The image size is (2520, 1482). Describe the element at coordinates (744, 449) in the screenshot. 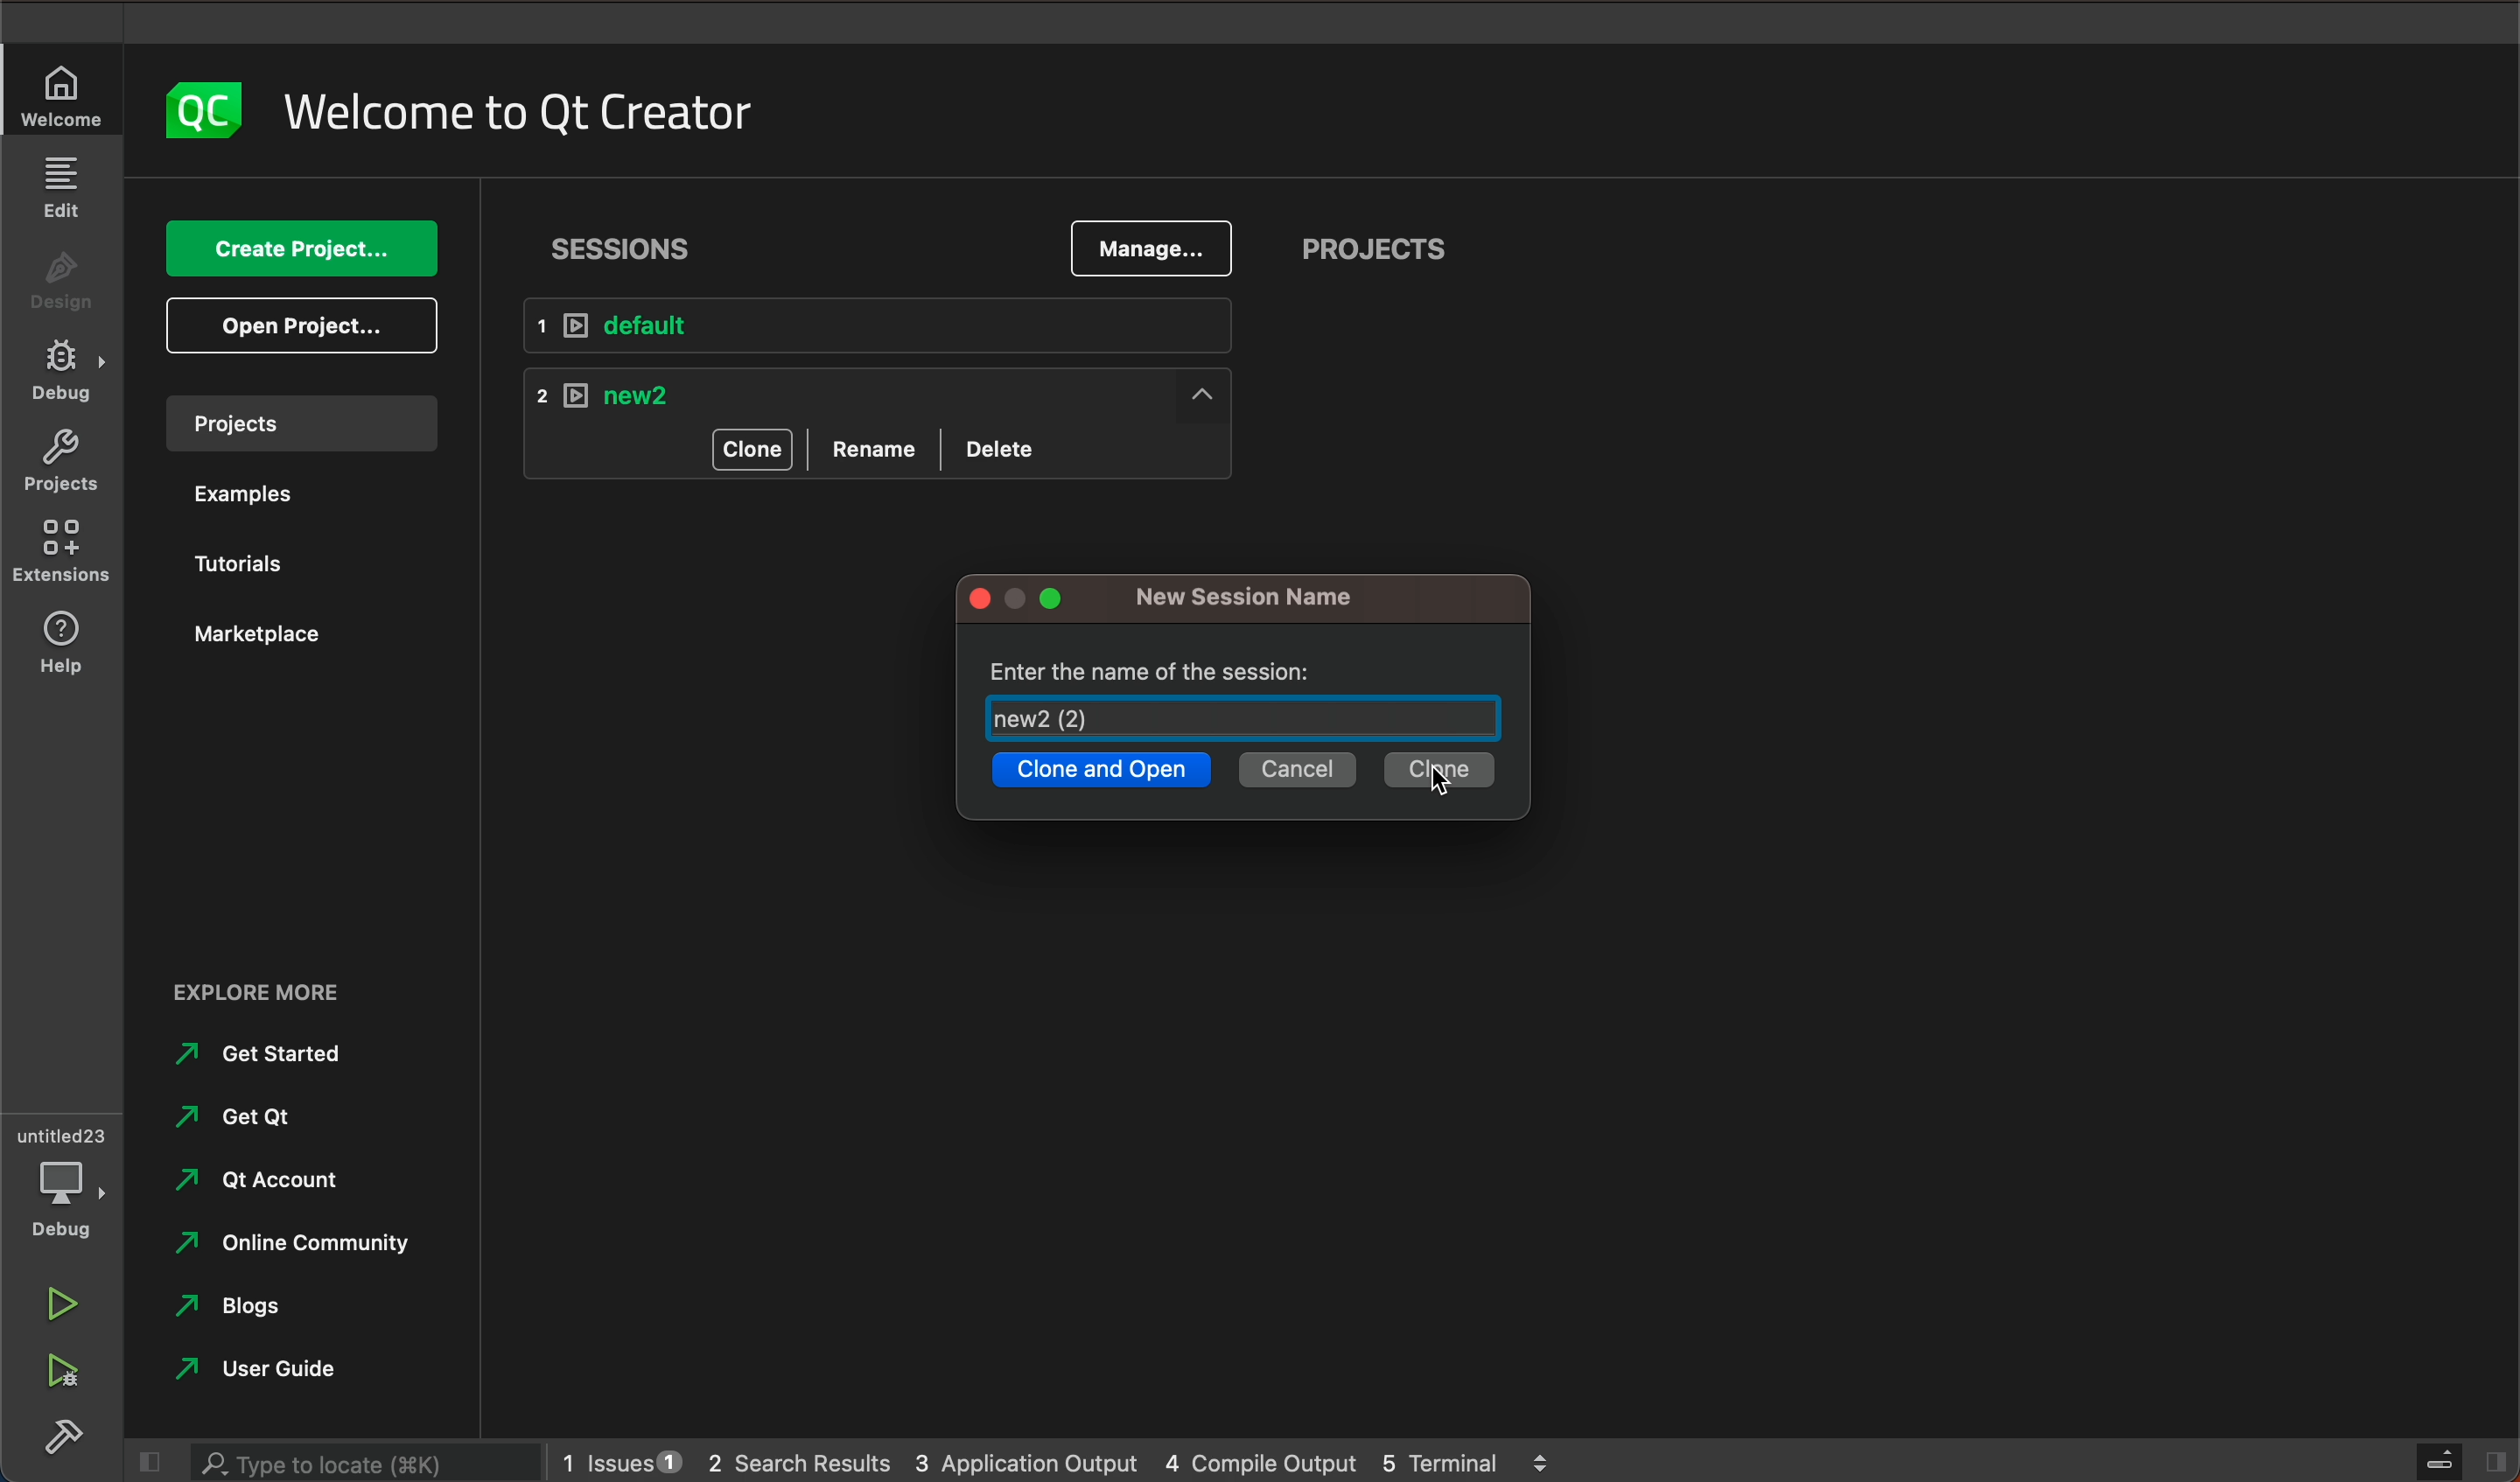

I see `clone` at that location.